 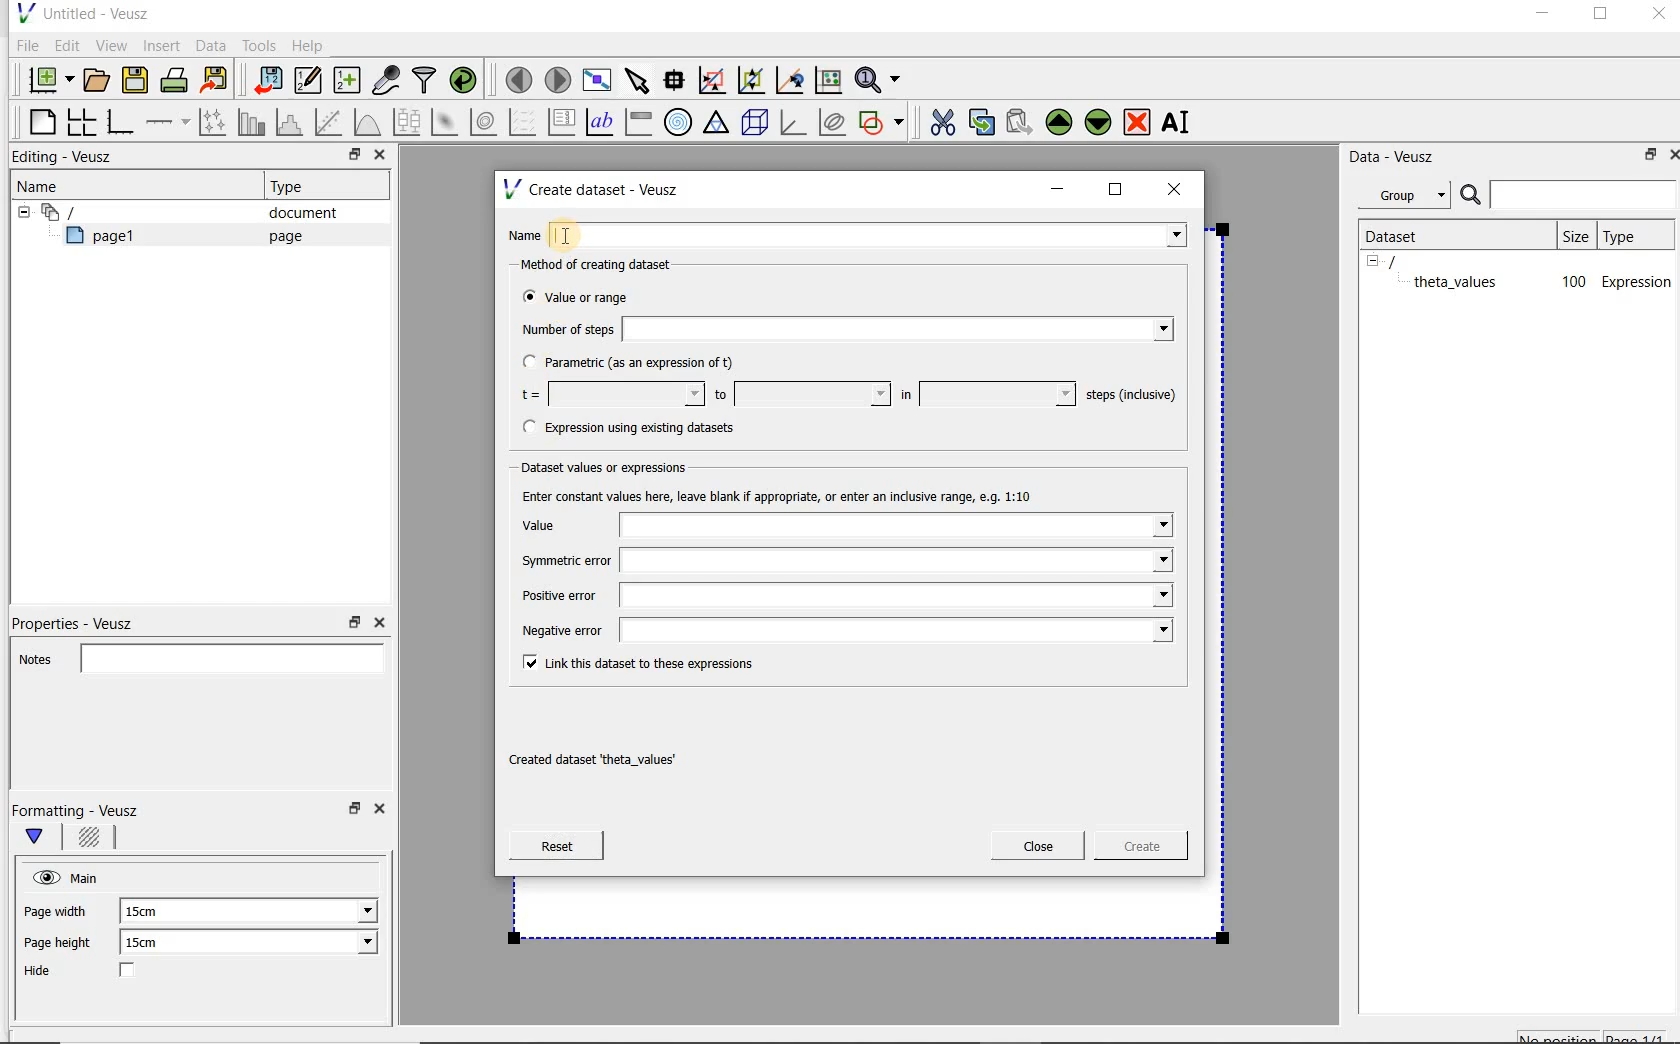 I want to click on Properties - Veusz, so click(x=83, y=620).